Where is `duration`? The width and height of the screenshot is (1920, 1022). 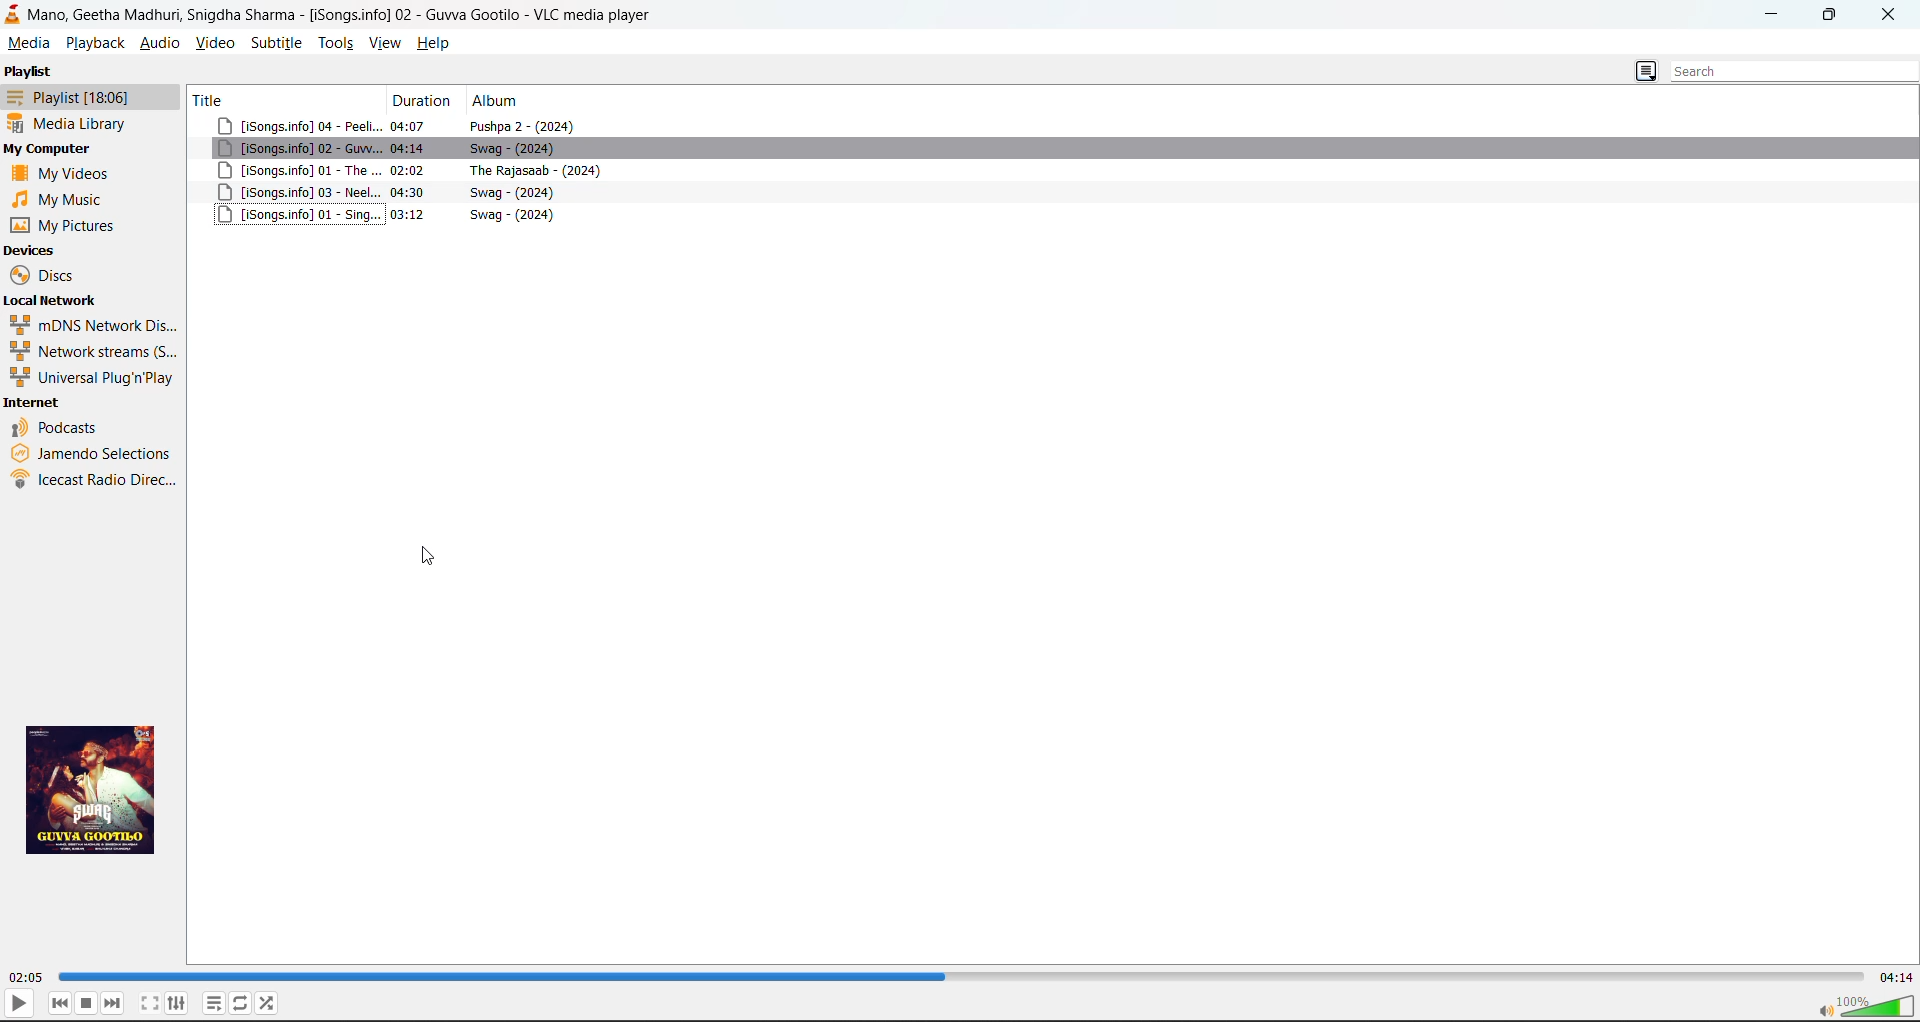 duration is located at coordinates (424, 101).